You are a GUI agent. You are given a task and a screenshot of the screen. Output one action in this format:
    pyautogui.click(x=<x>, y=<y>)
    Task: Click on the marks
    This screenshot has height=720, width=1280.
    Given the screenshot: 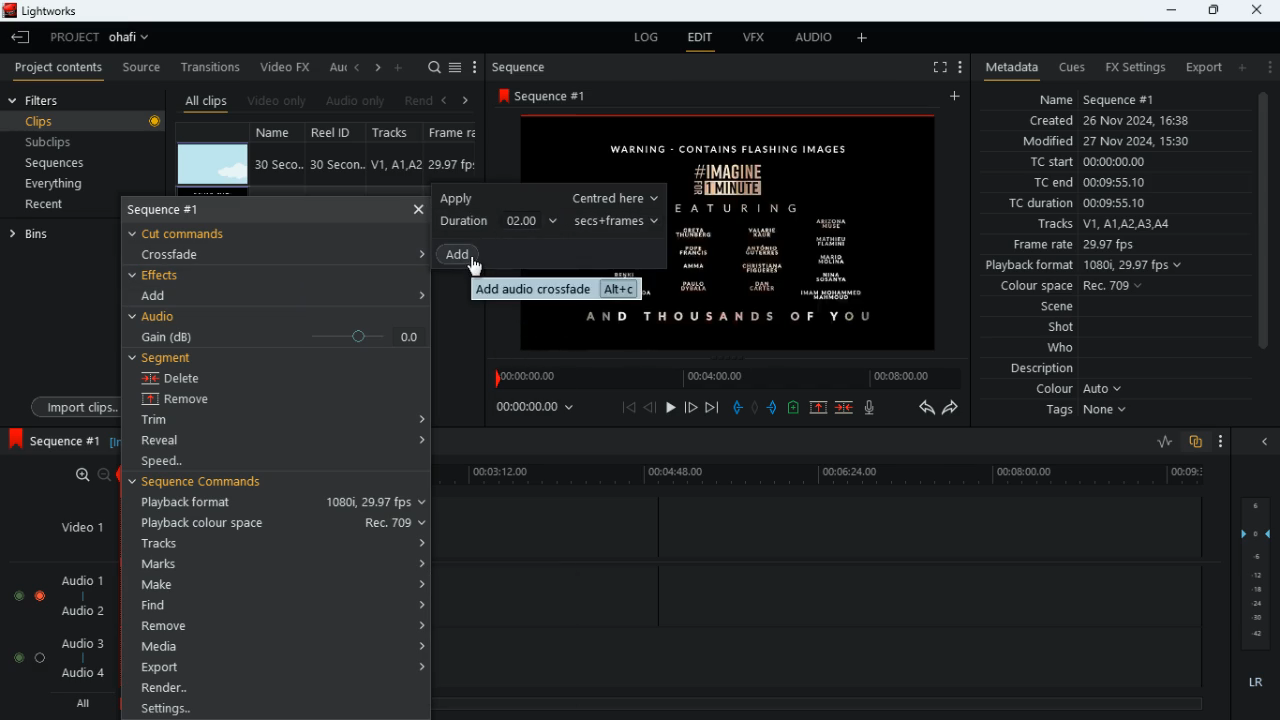 What is the action you would take?
    pyautogui.click(x=283, y=564)
    